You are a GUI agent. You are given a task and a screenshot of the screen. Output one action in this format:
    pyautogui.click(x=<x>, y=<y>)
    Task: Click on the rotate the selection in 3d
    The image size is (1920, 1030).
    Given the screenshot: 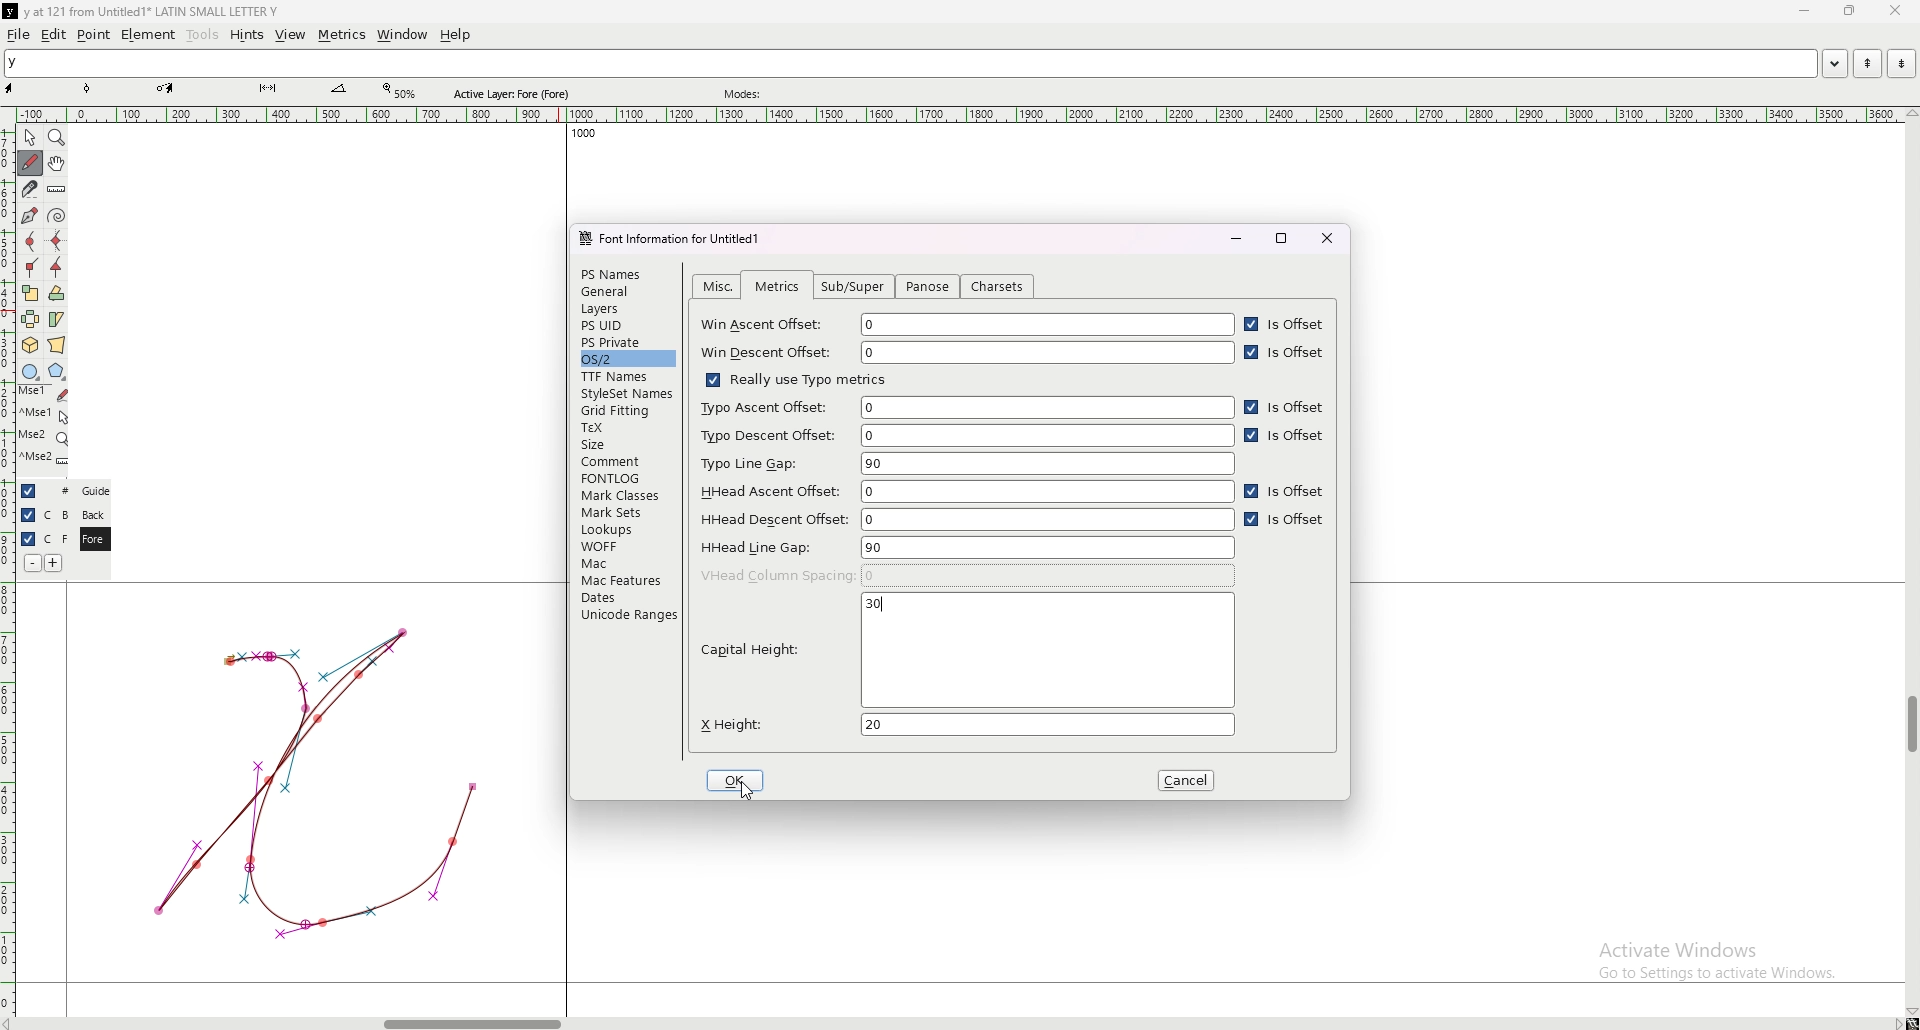 What is the action you would take?
    pyautogui.click(x=30, y=346)
    